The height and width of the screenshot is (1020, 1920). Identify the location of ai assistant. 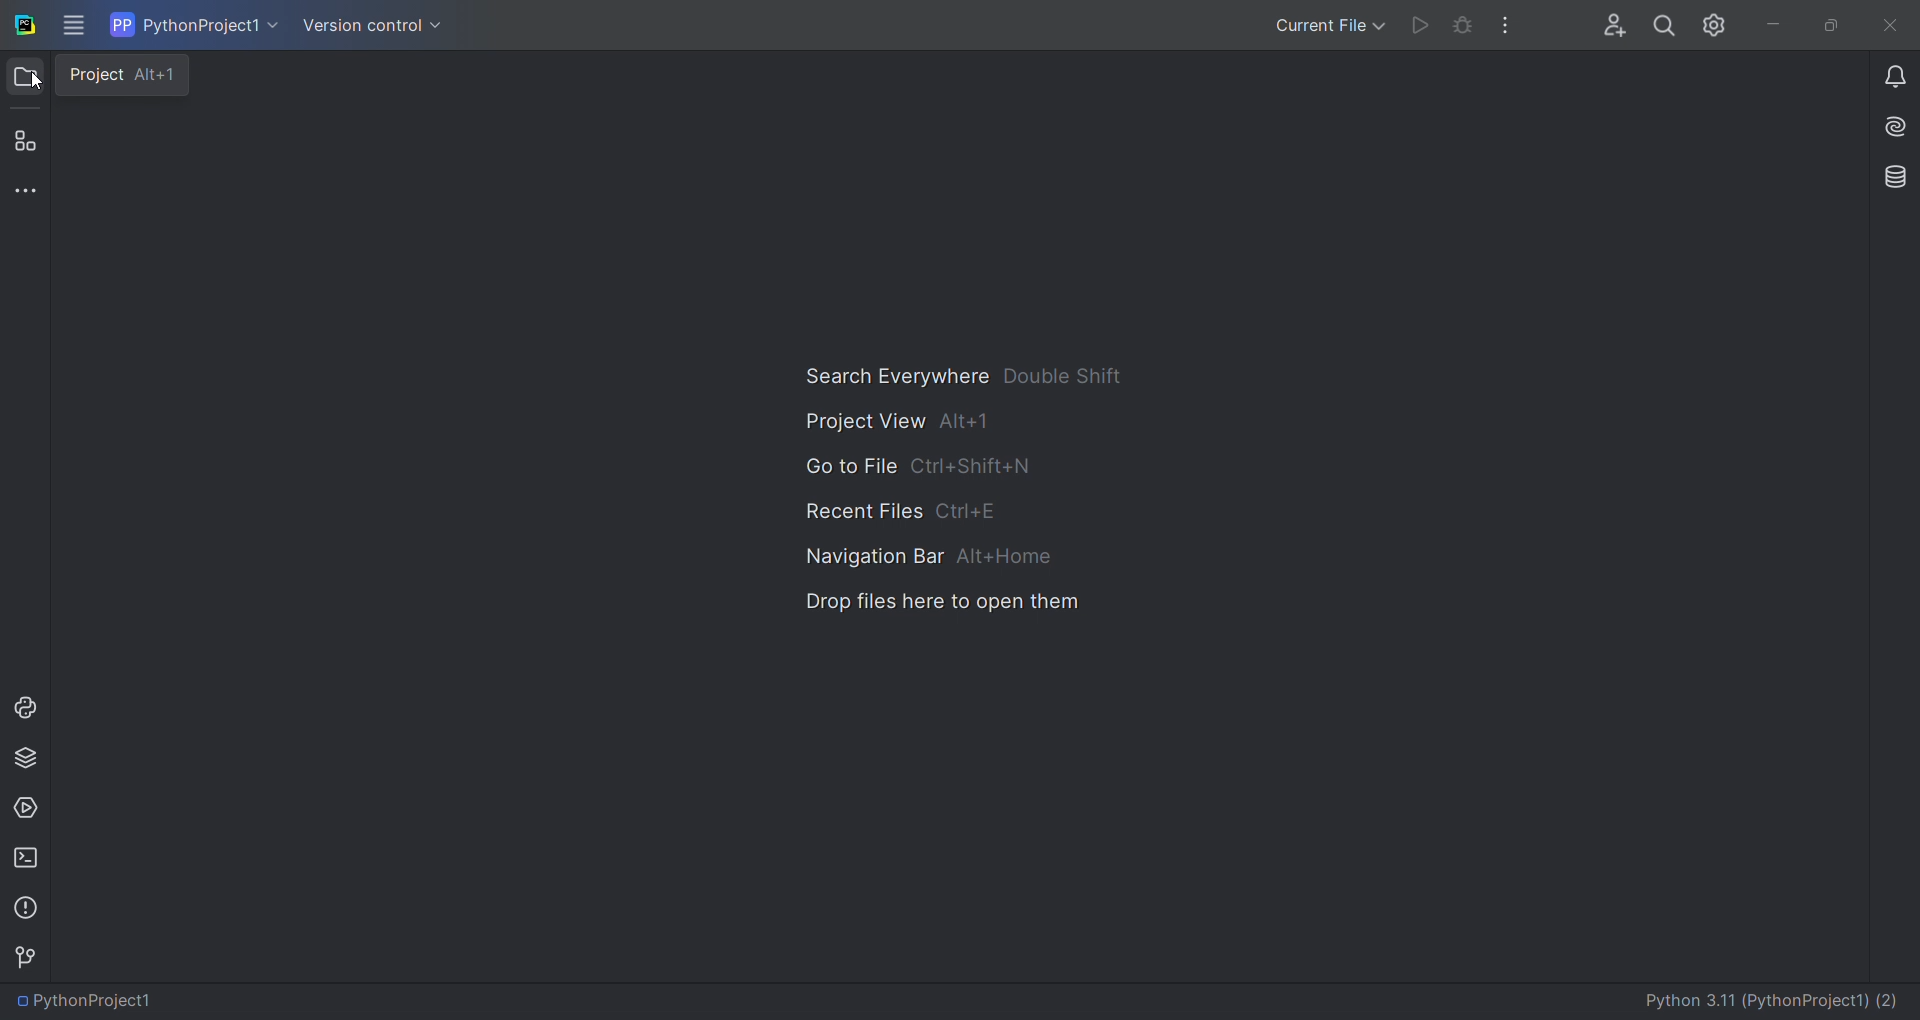
(1890, 126).